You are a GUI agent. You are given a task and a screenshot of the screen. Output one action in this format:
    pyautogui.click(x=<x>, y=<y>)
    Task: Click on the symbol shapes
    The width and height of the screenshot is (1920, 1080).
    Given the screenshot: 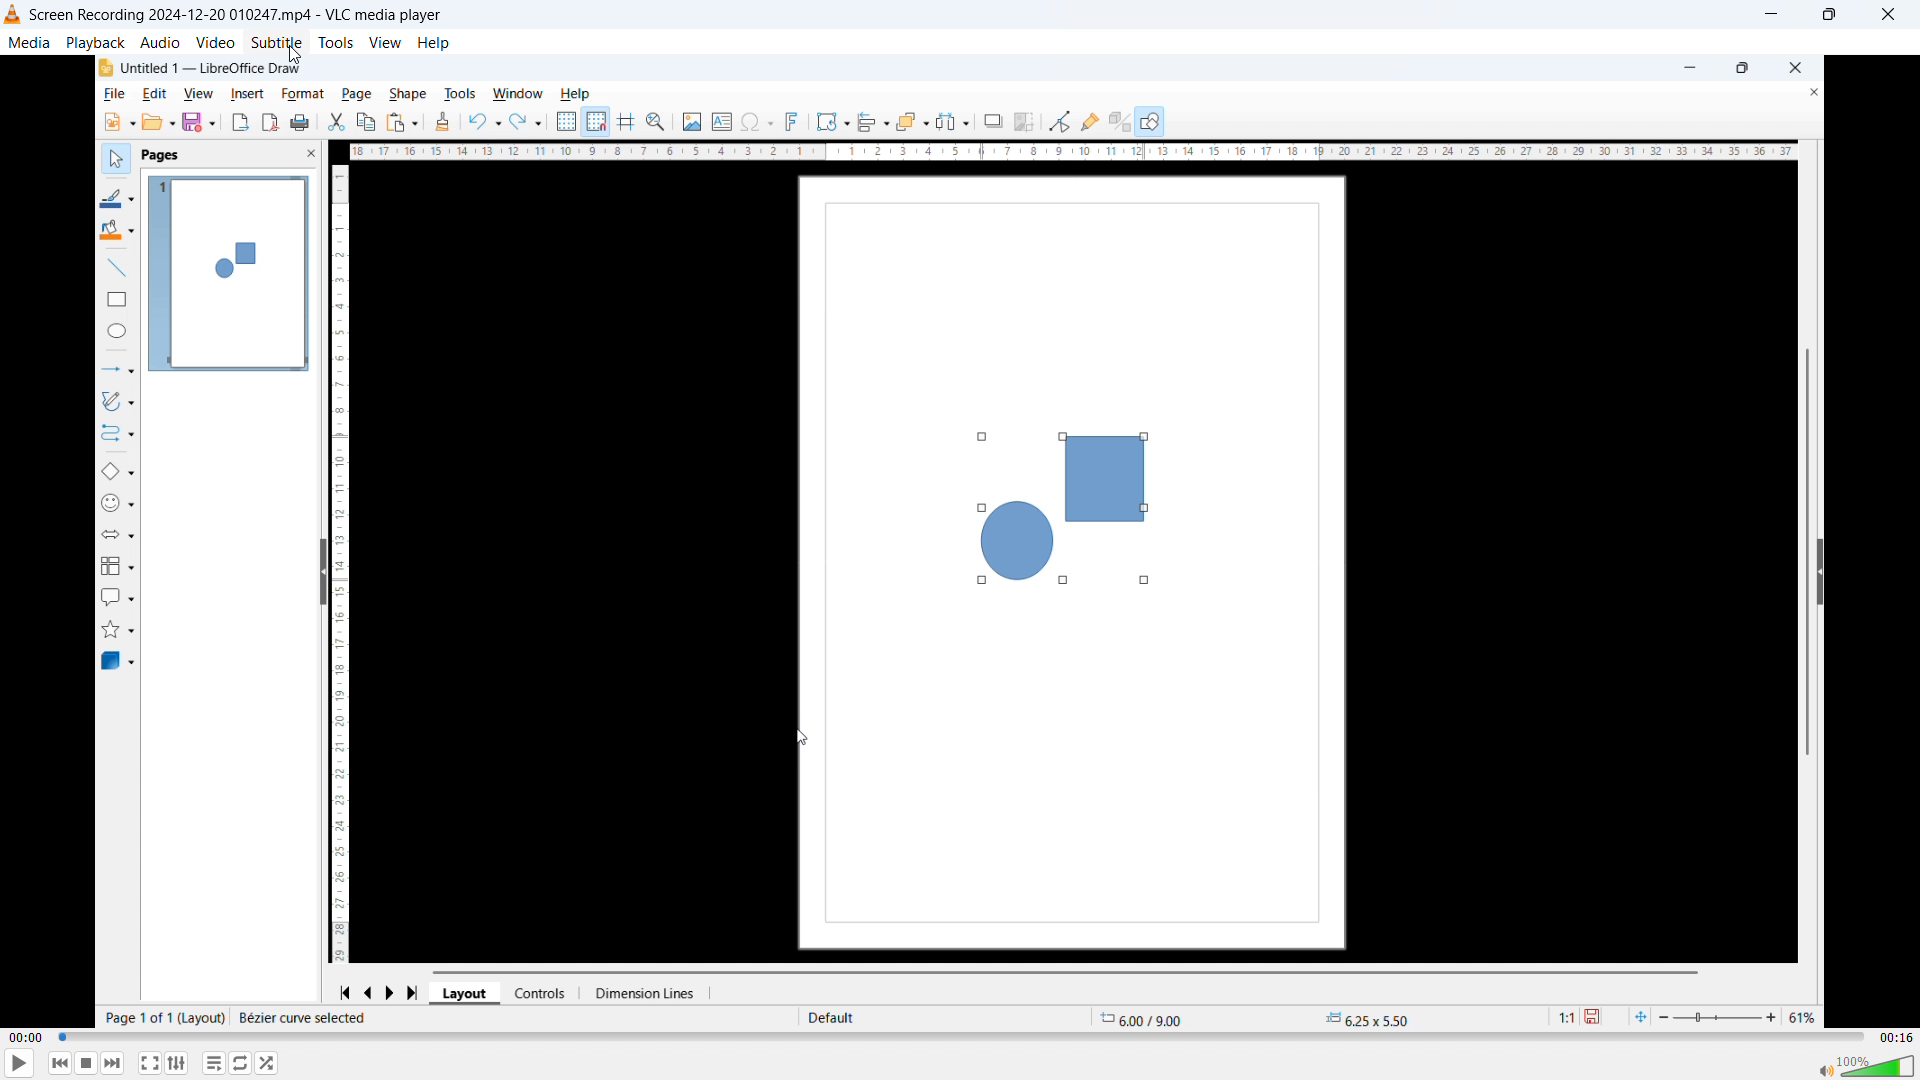 What is the action you would take?
    pyautogui.click(x=121, y=505)
    